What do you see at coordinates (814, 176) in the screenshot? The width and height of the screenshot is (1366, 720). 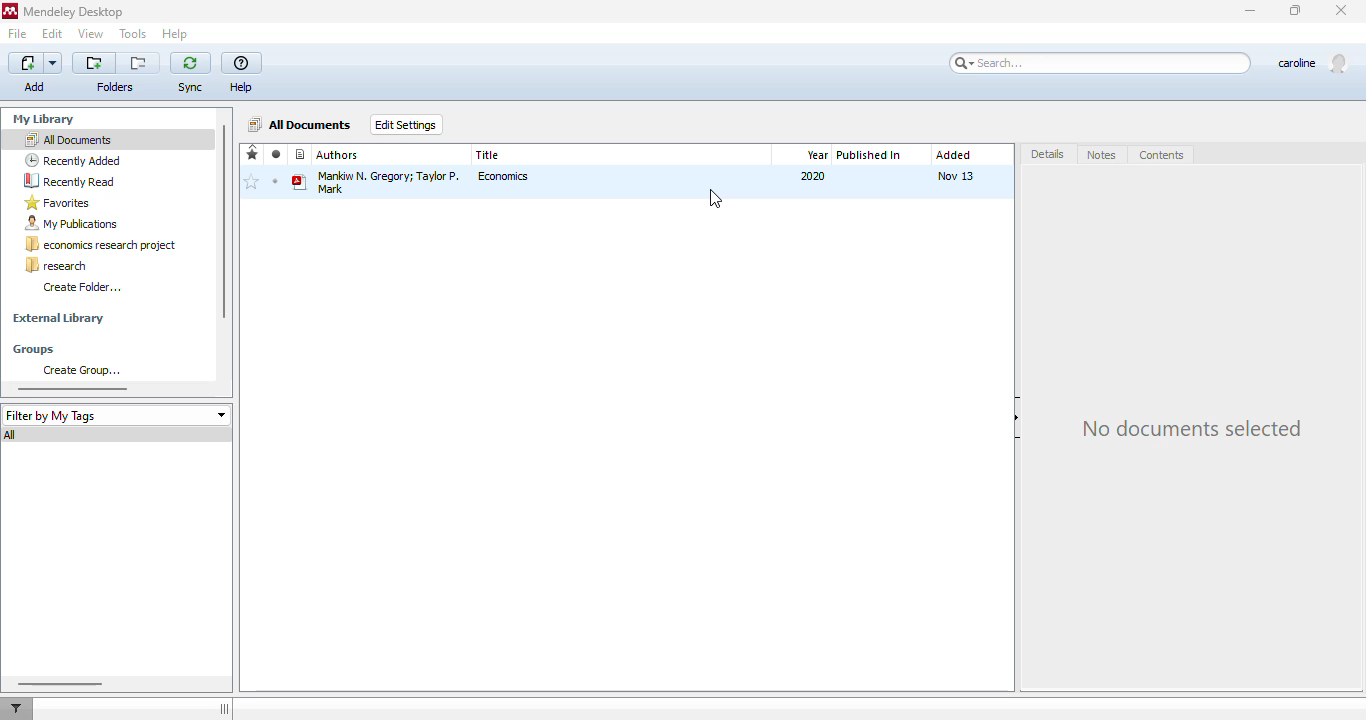 I see `2020` at bounding box center [814, 176].